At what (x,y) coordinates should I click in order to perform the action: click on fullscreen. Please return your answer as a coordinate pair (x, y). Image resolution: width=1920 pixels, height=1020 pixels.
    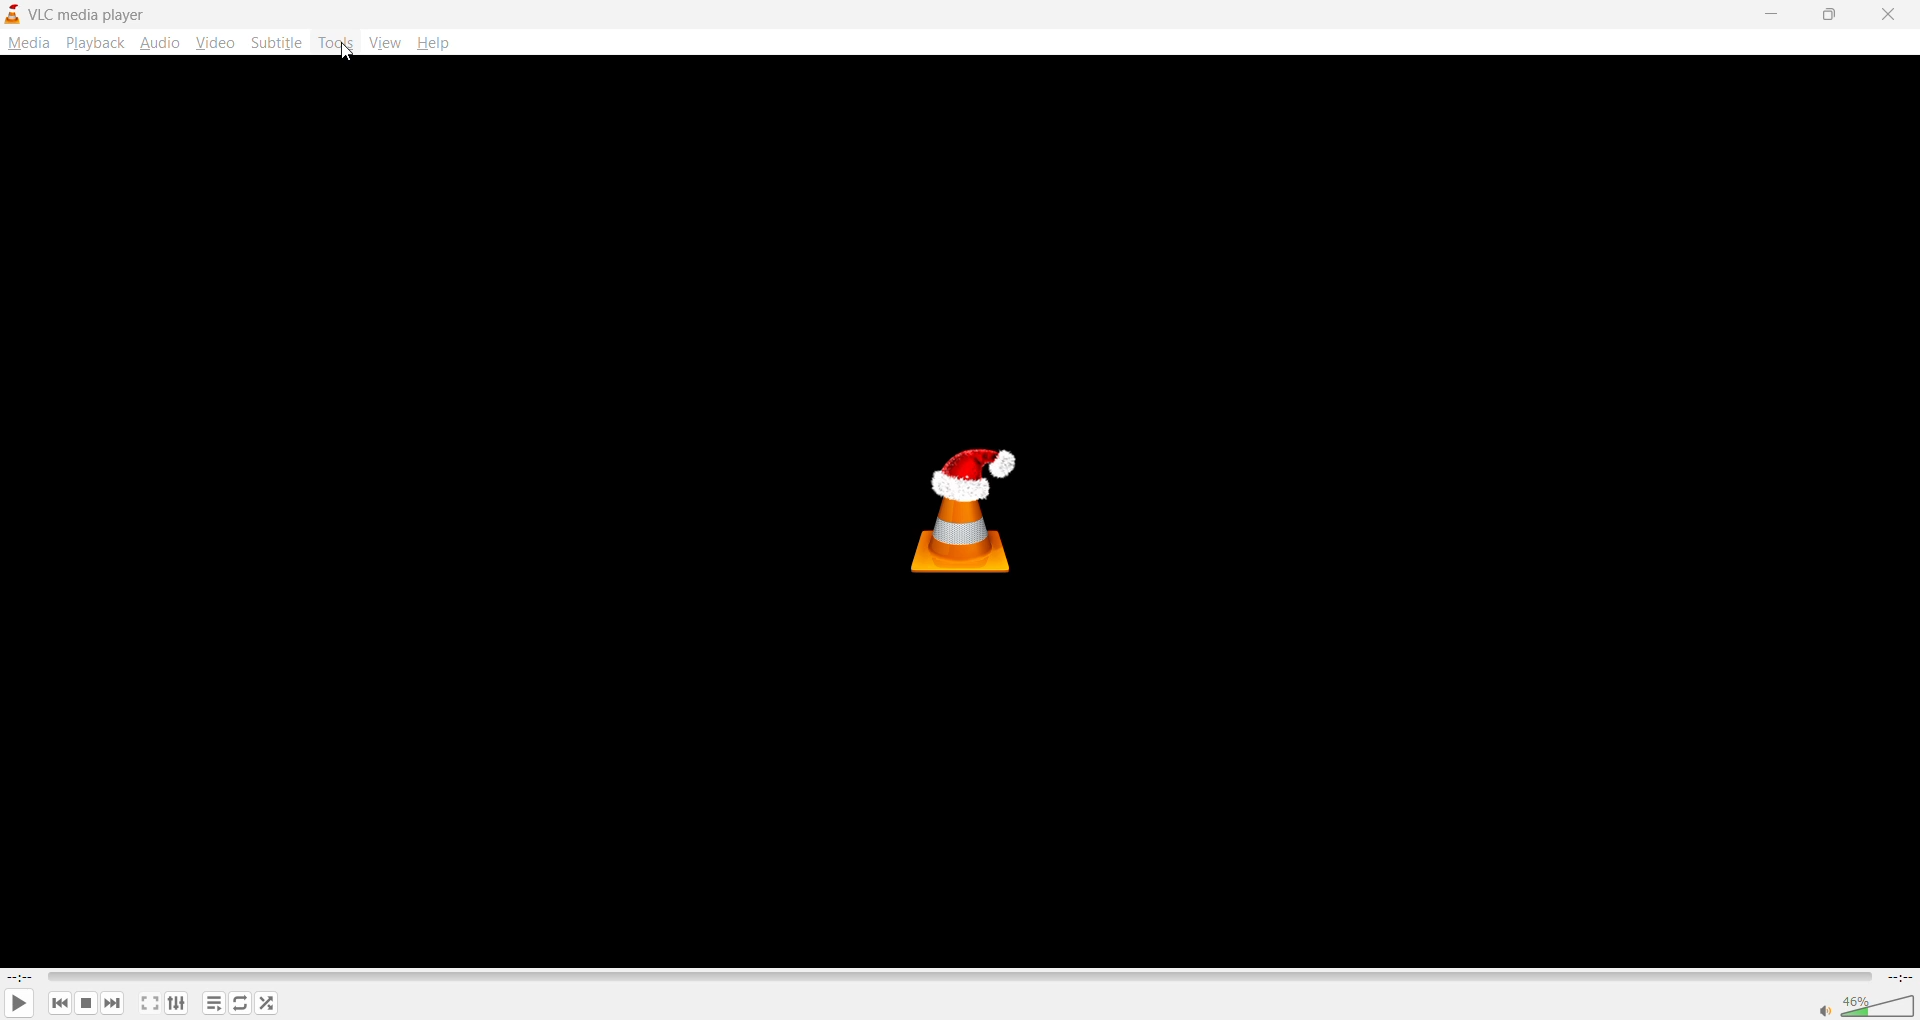
    Looking at the image, I should click on (148, 1002).